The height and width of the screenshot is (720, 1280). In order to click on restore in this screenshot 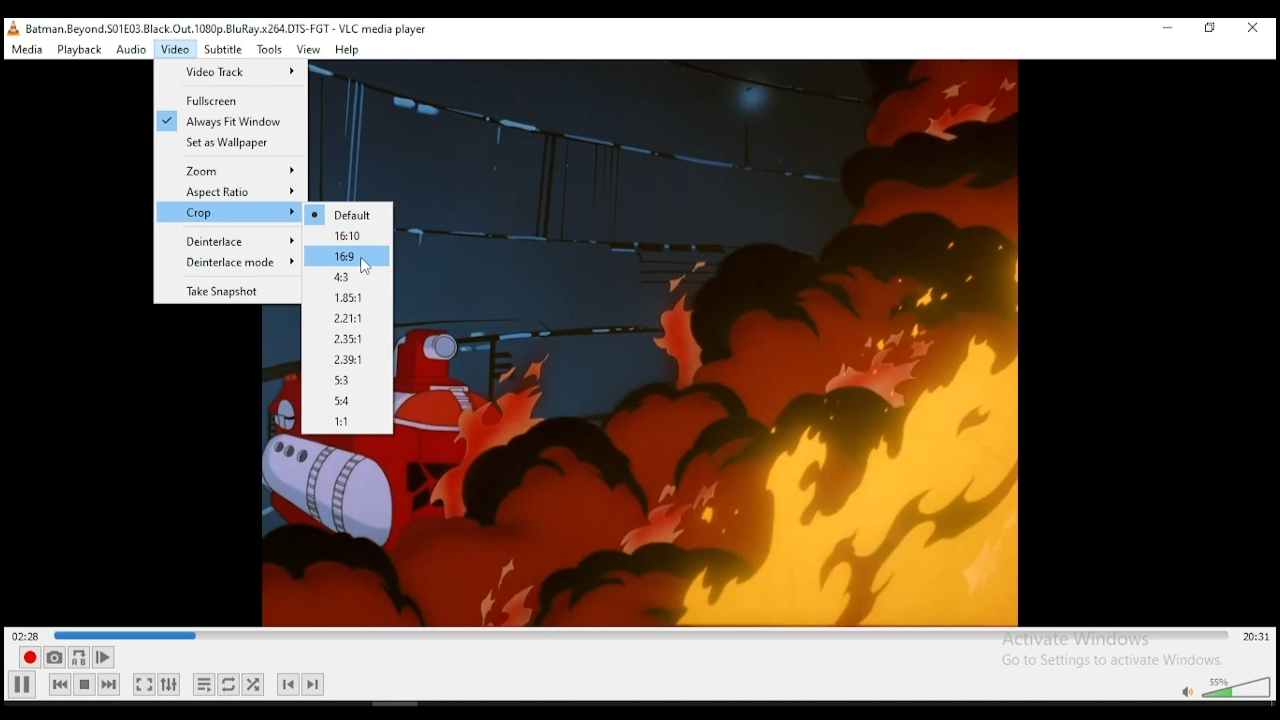, I will do `click(1212, 31)`.